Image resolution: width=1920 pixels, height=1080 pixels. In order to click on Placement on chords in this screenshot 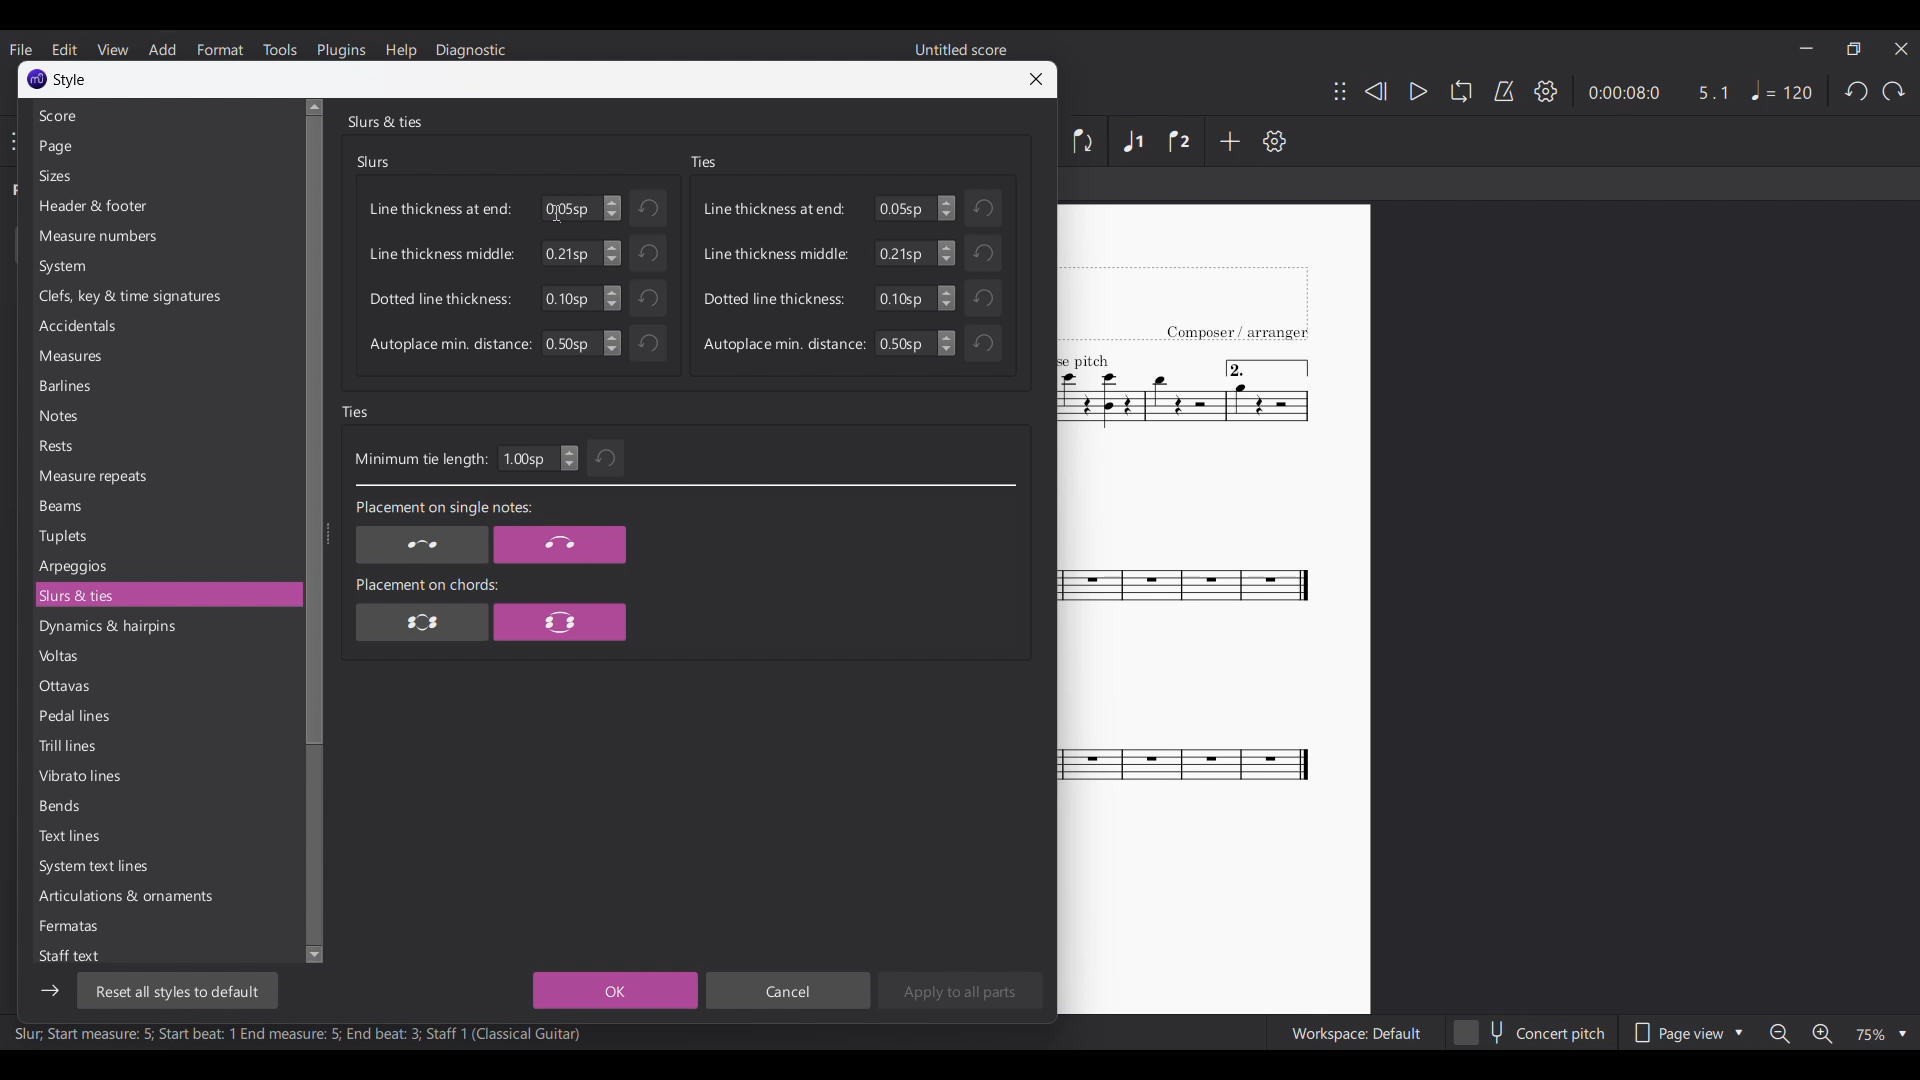, I will do `click(427, 584)`.